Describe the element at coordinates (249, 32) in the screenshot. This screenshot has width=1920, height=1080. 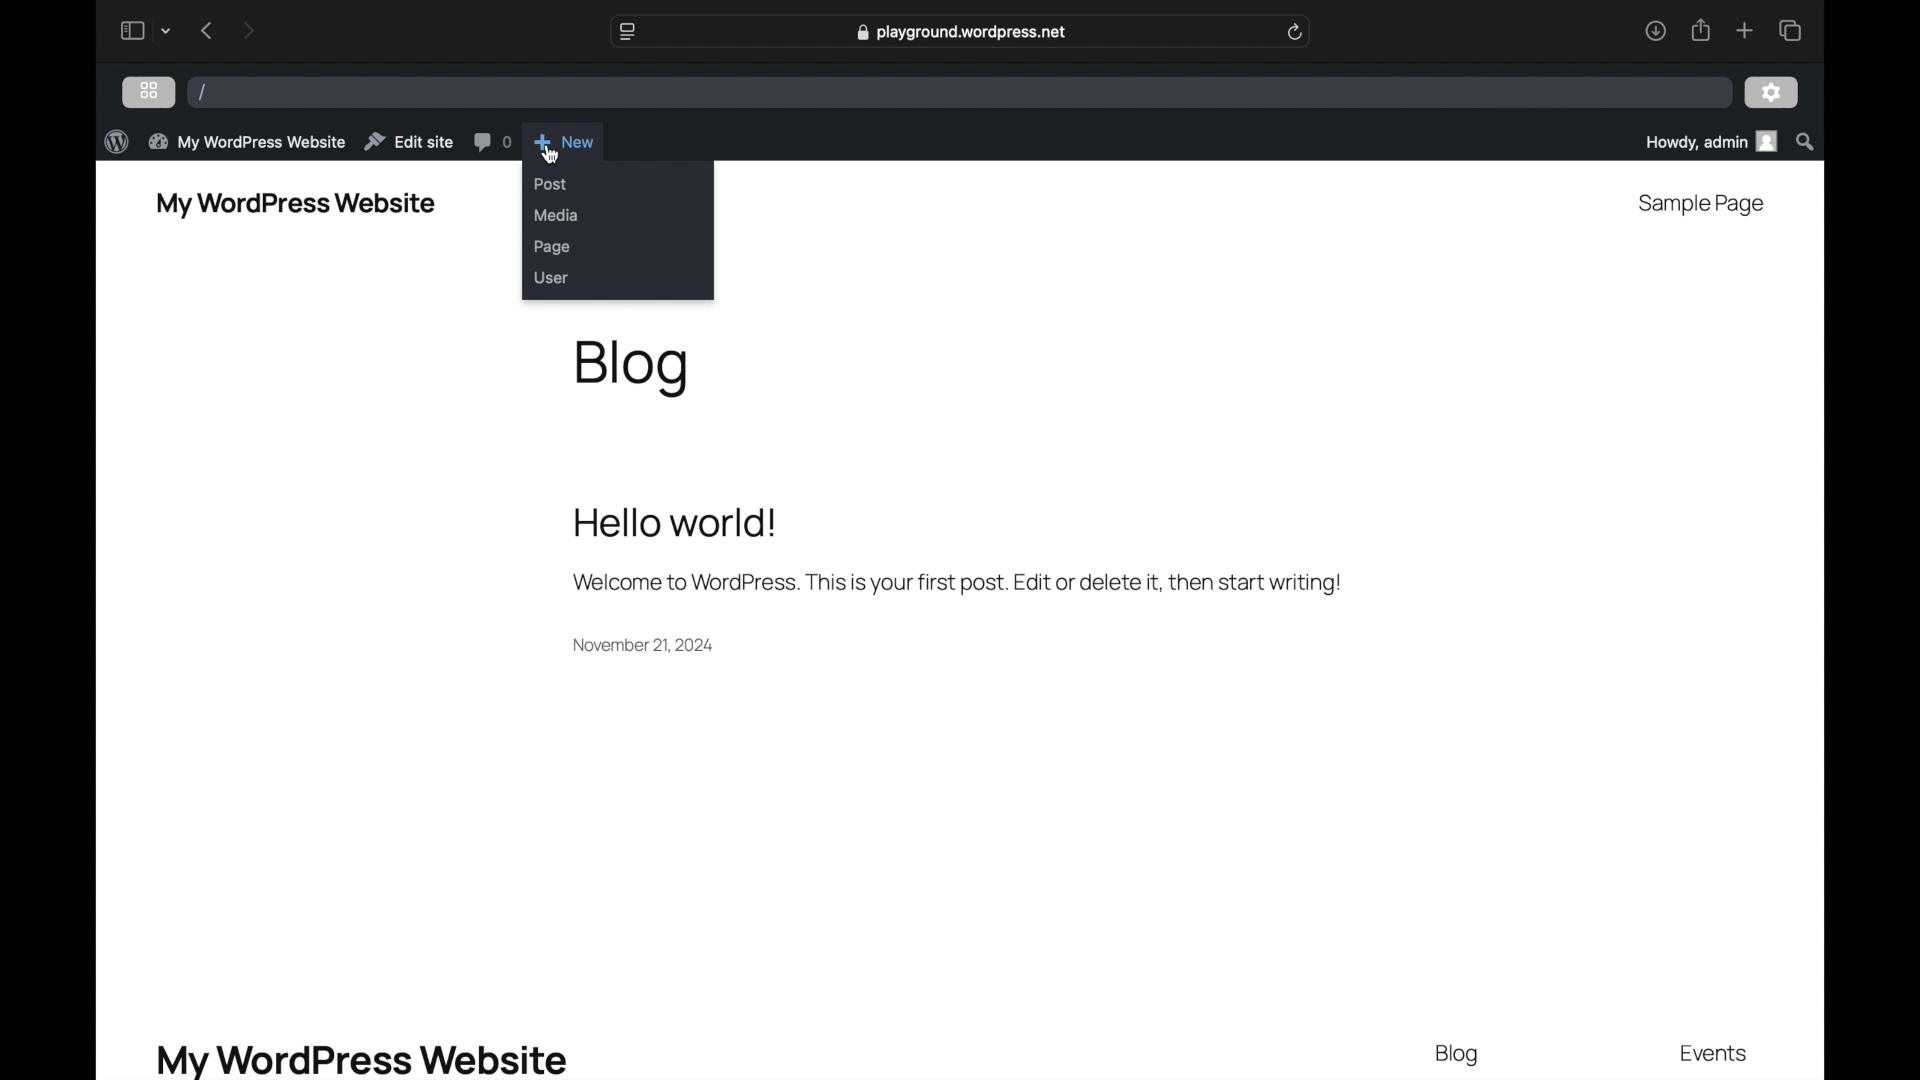
I see `next page` at that location.